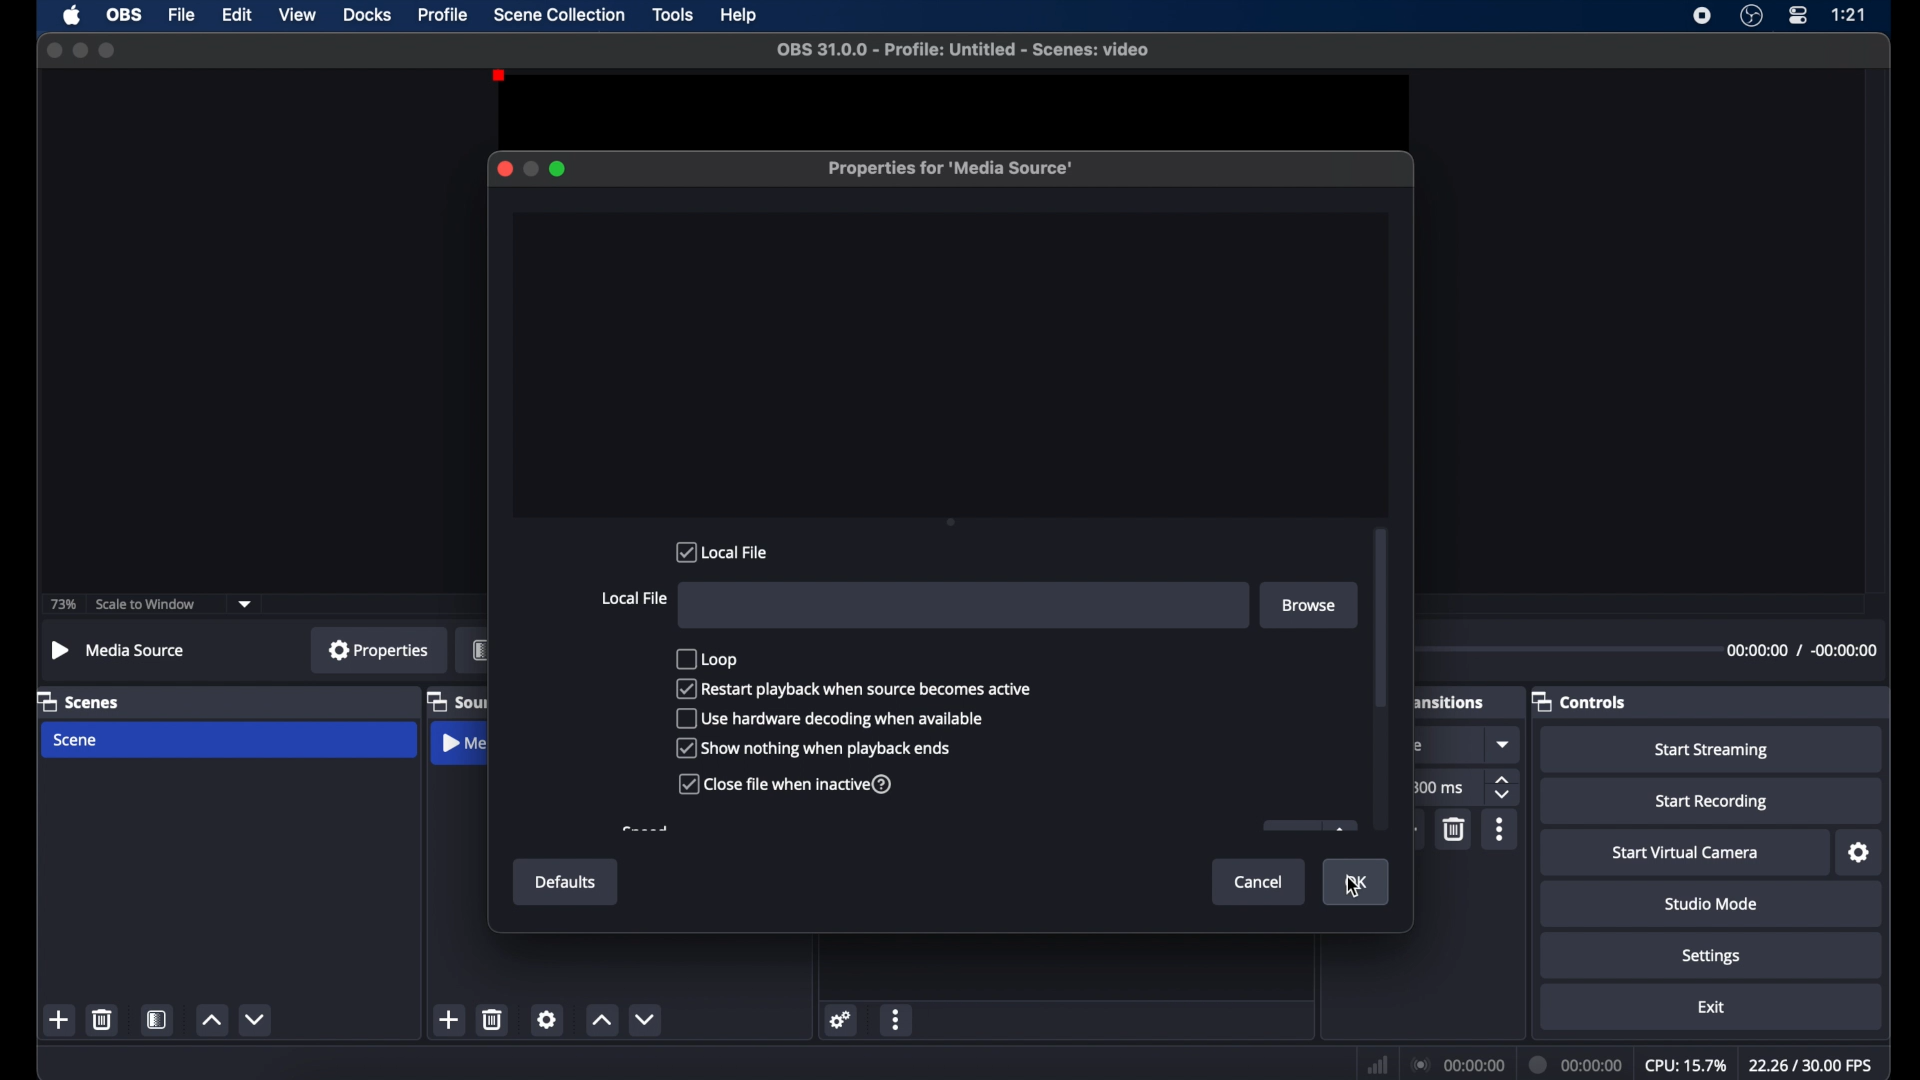 Image resolution: width=1920 pixels, height=1080 pixels. Describe the element at coordinates (367, 15) in the screenshot. I see `docks` at that location.